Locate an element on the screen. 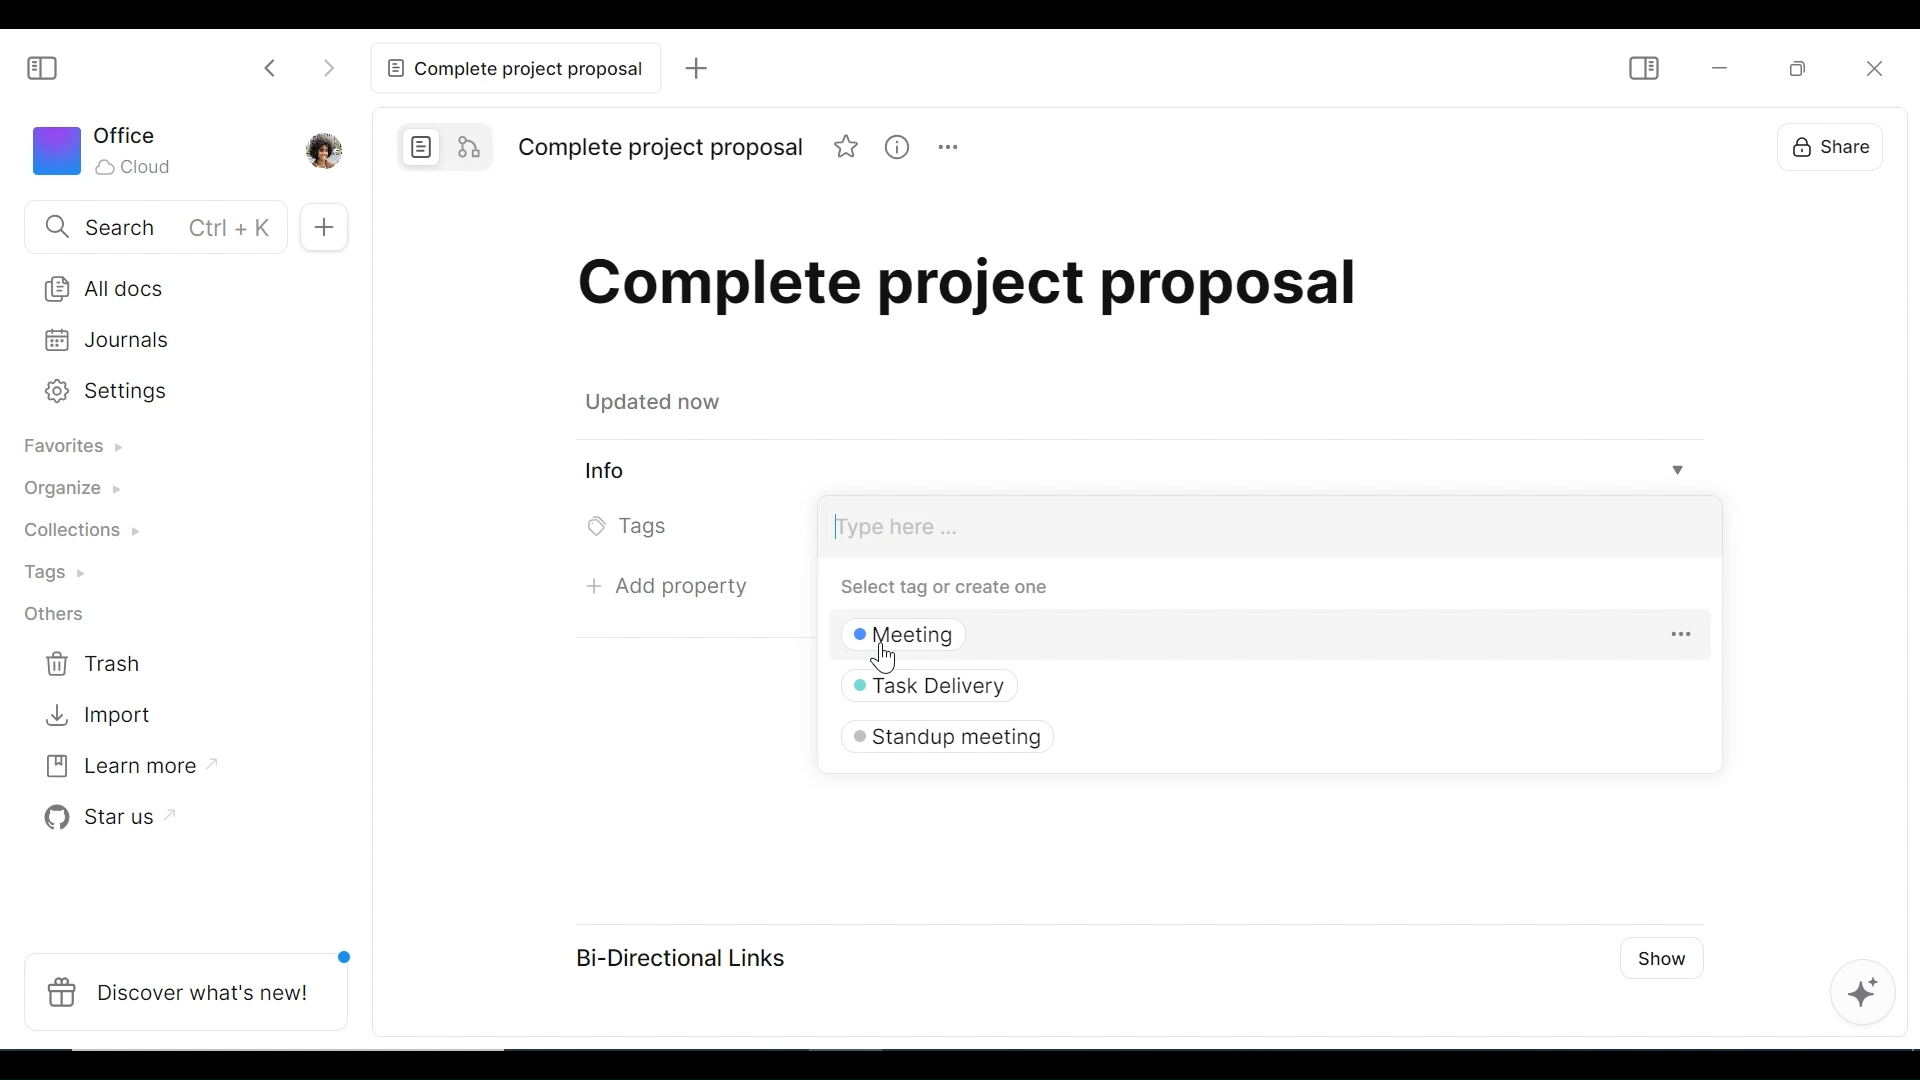  updated now is located at coordinates (658, 402).